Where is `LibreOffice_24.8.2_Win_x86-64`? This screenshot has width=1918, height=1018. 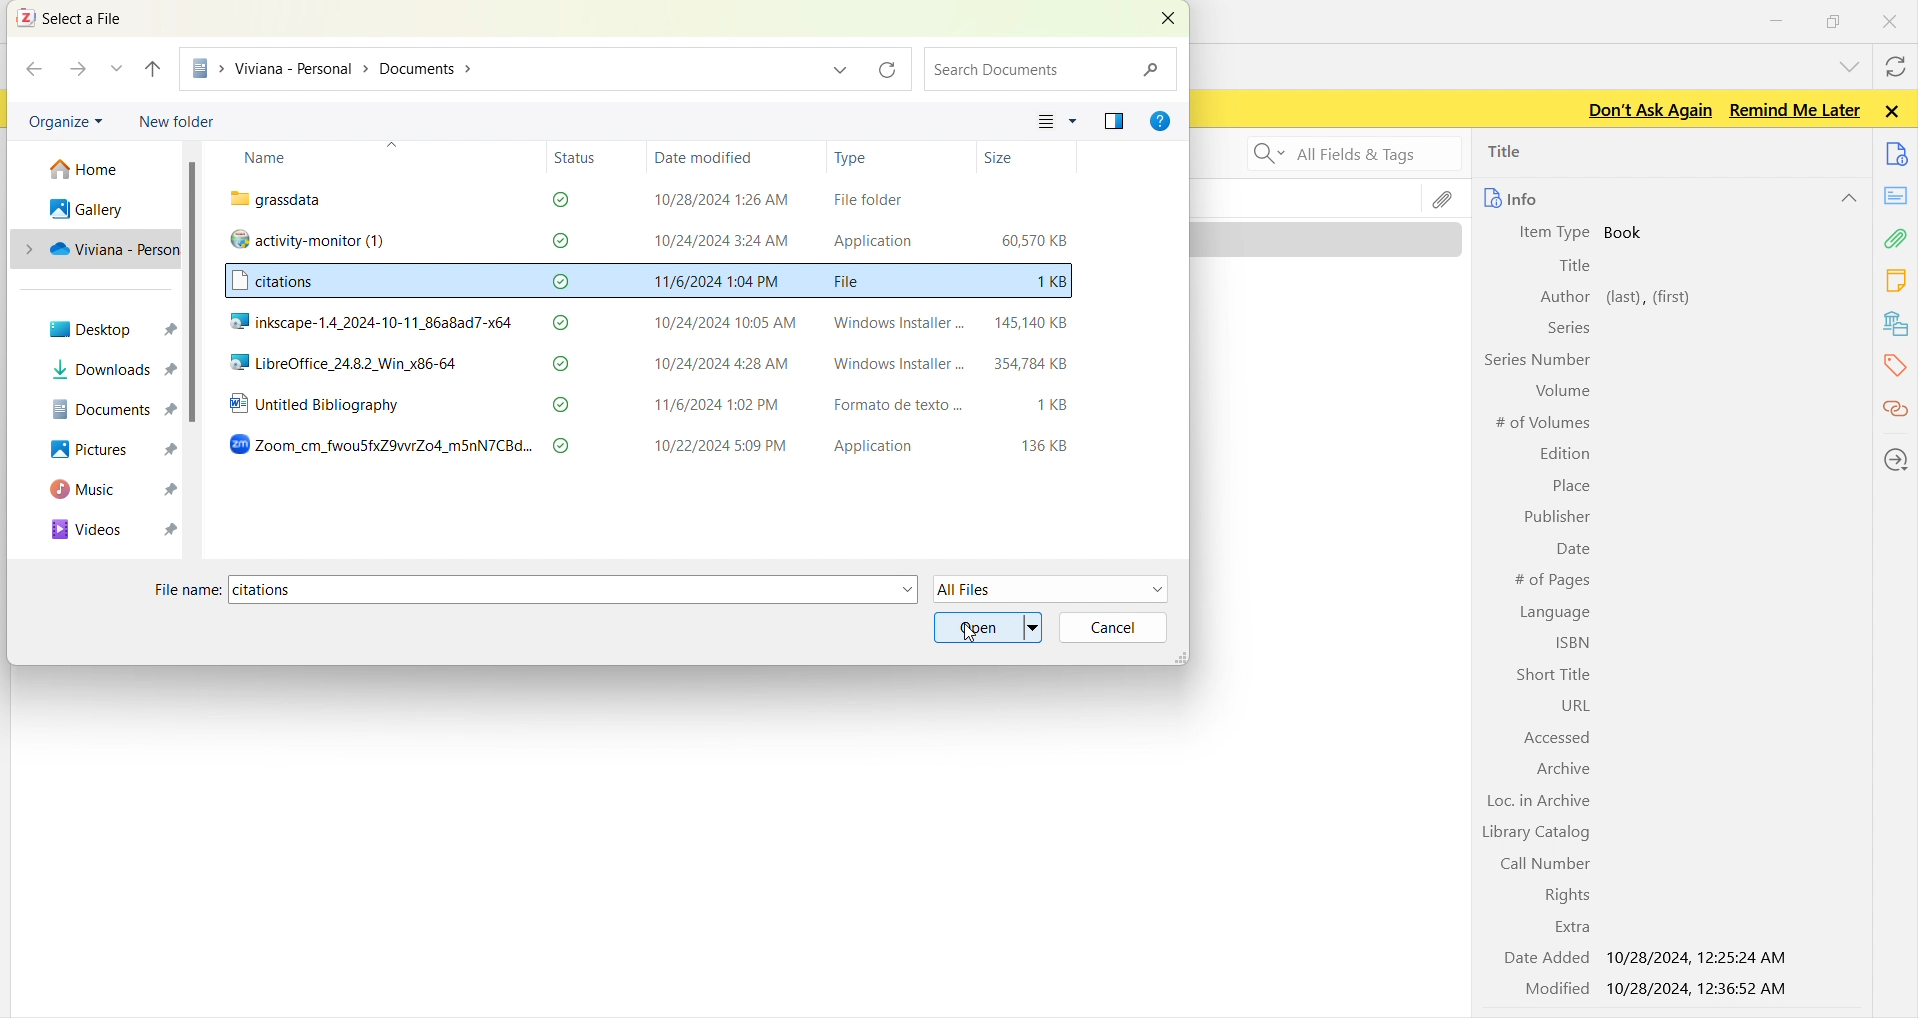 LibreOffice_24.8.2_Win_x86-64 is located at coordinates (366, 365).